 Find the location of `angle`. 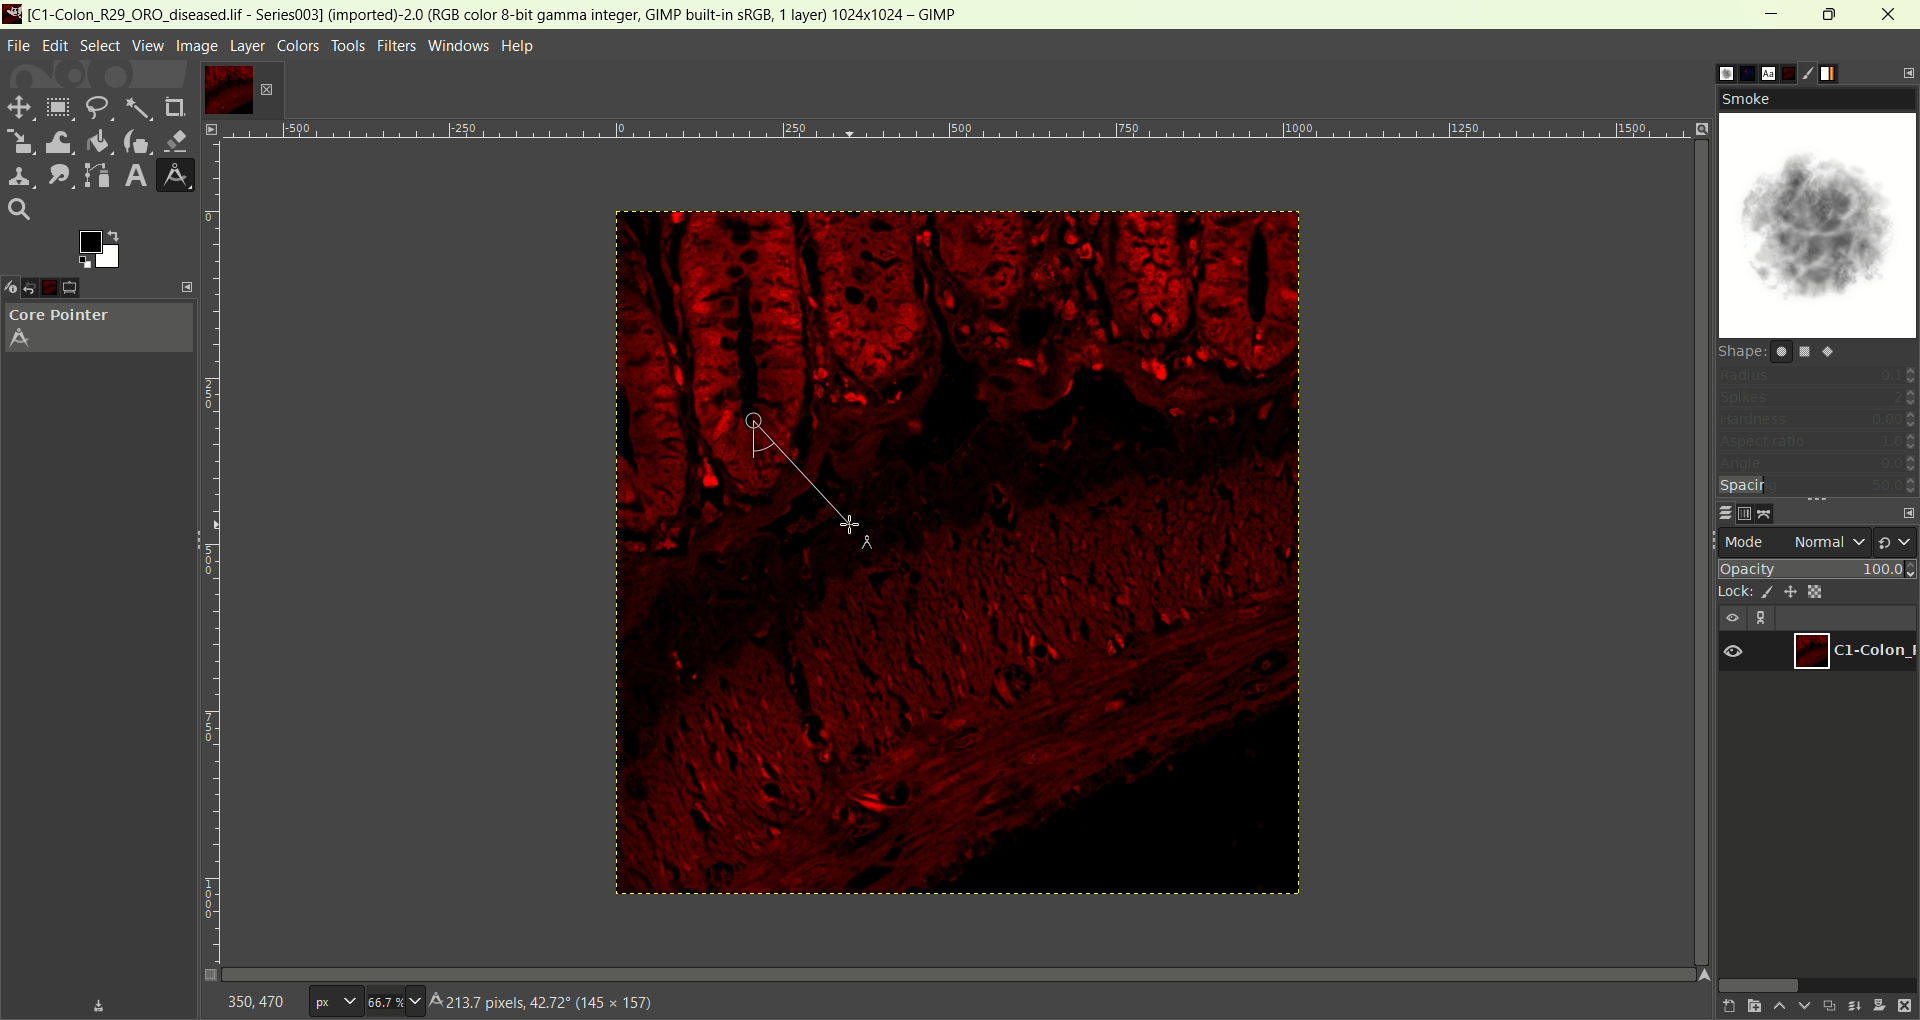

angle is located at coordinates (1817, 465).